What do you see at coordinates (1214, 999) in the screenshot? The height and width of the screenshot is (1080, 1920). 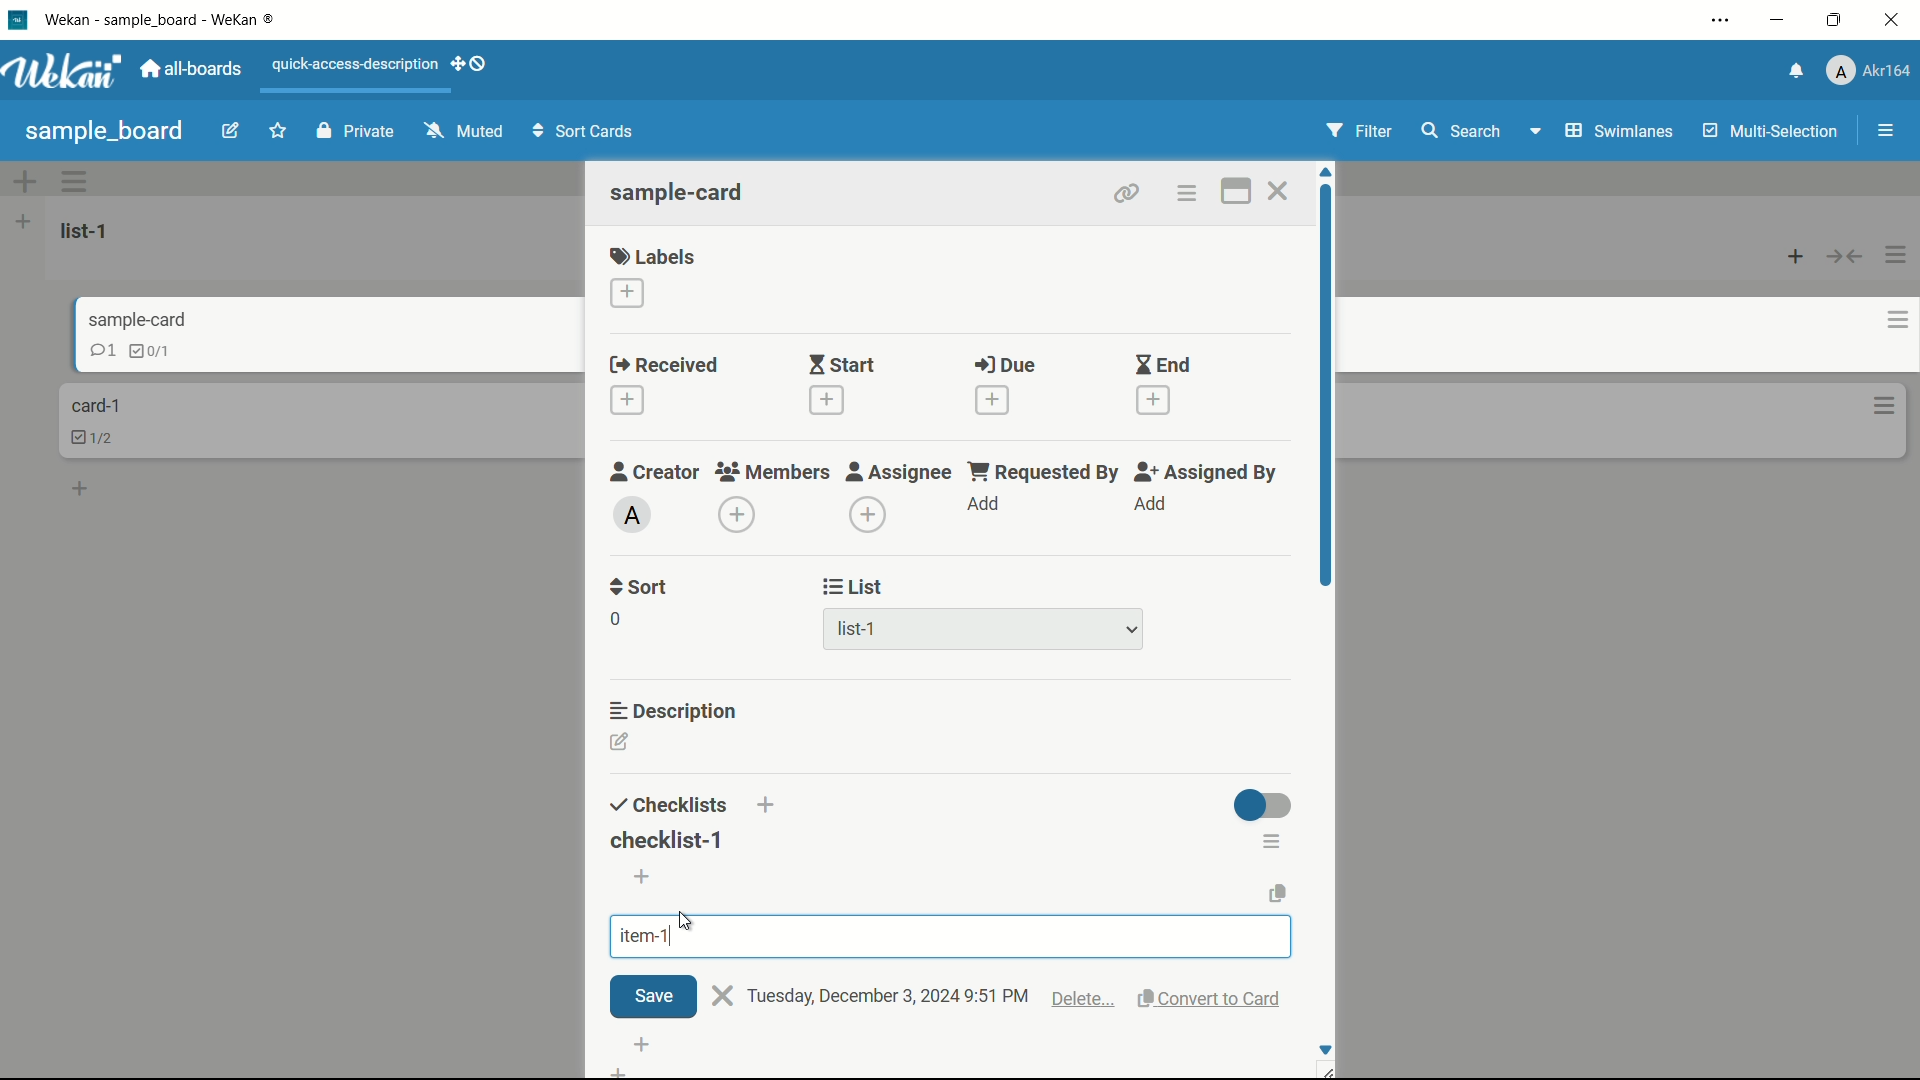 I see `convert to card` at bounding box center [1214, 999].